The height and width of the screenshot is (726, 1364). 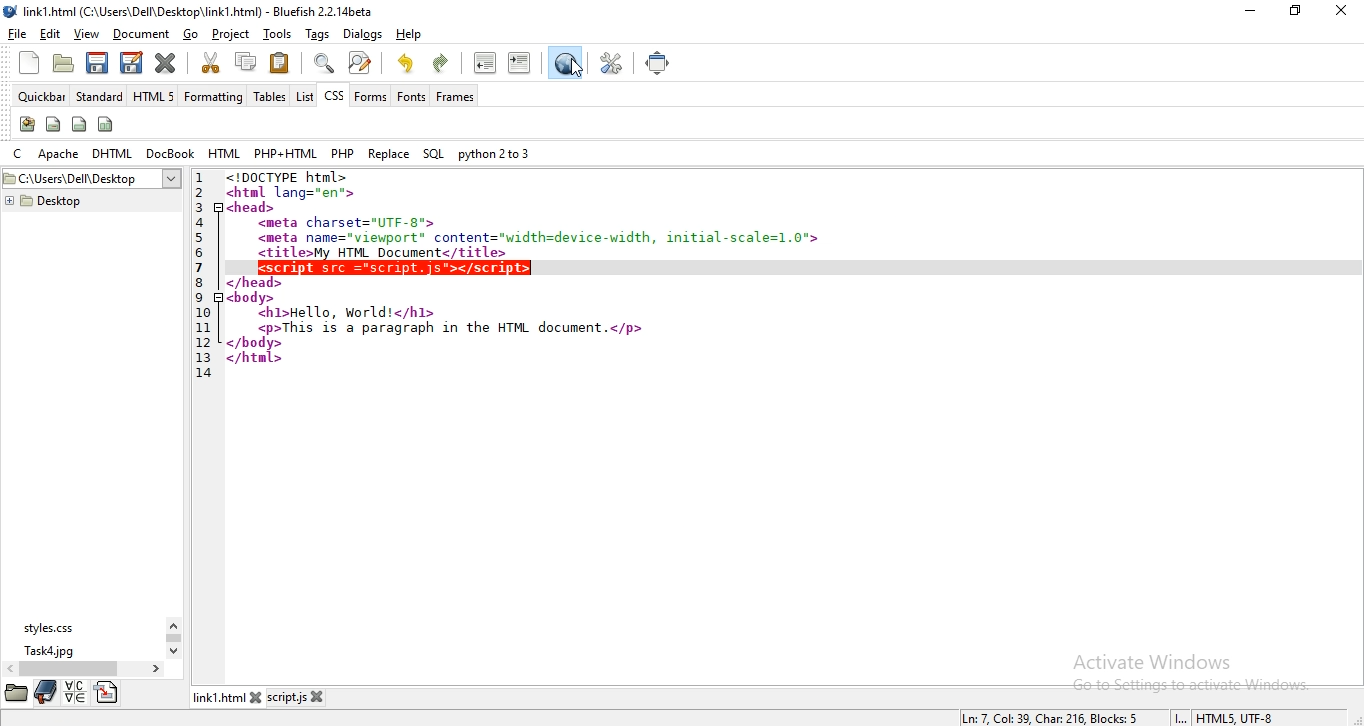 What do you see at coordinates (495, 153) in the screenshot?
I see `python 2 to 3` at bounding box center [495, 153].